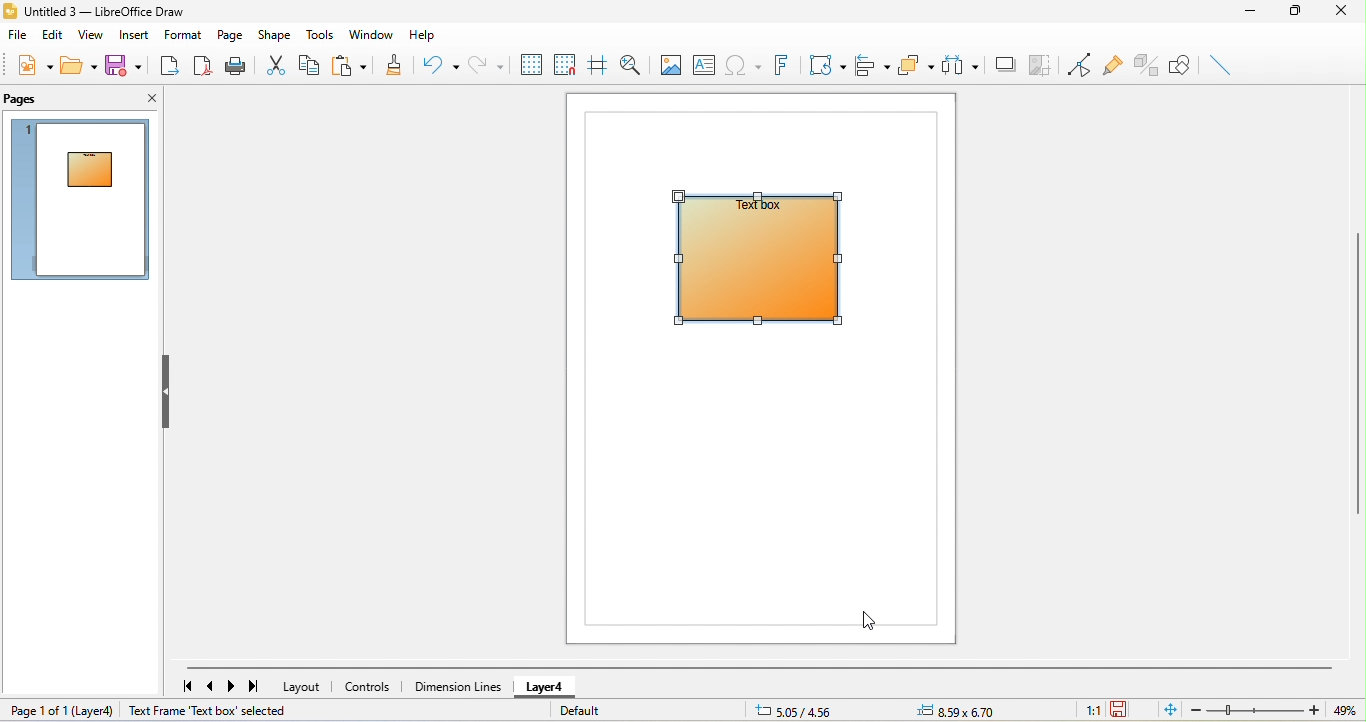 The image size is (1366, 722). What do you see at coordinates (631, 64) in the screenshot?
I see `zoom and pan` at bounding box center [631, 64].